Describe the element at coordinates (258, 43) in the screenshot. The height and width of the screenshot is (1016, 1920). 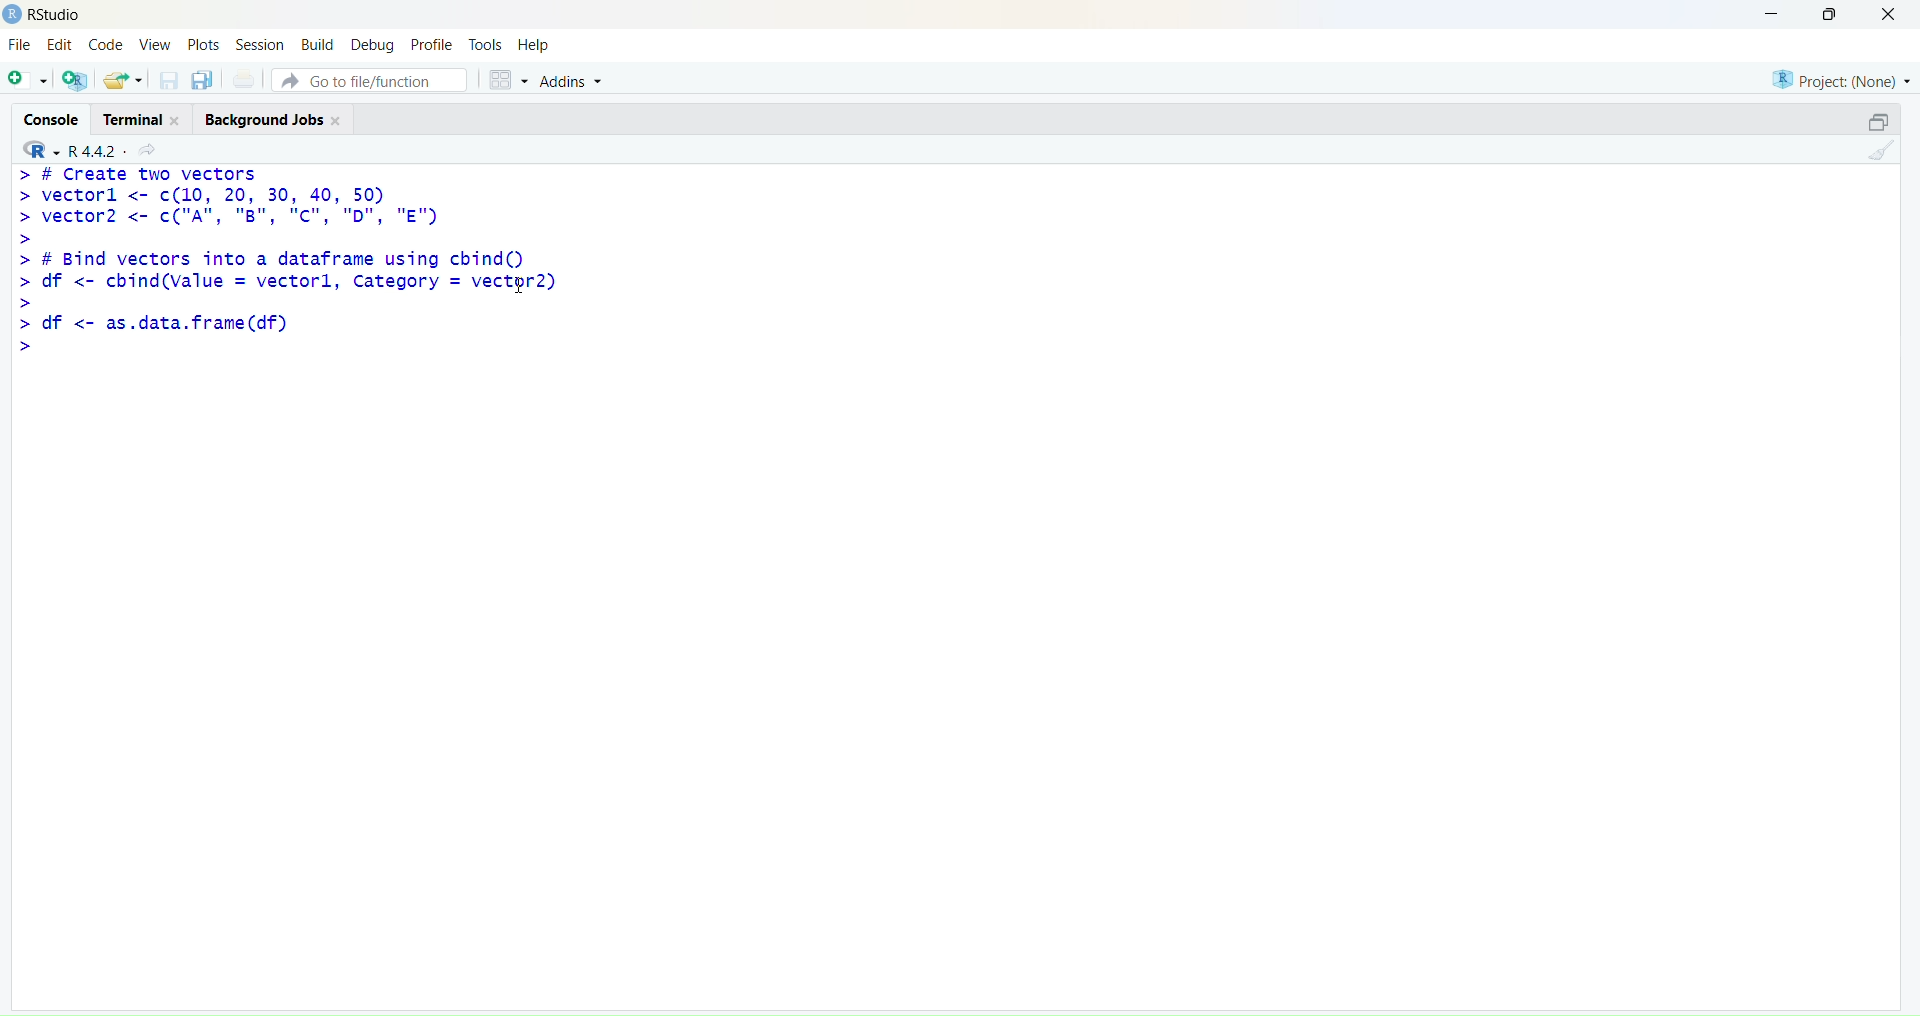
I see `Session` at that location.